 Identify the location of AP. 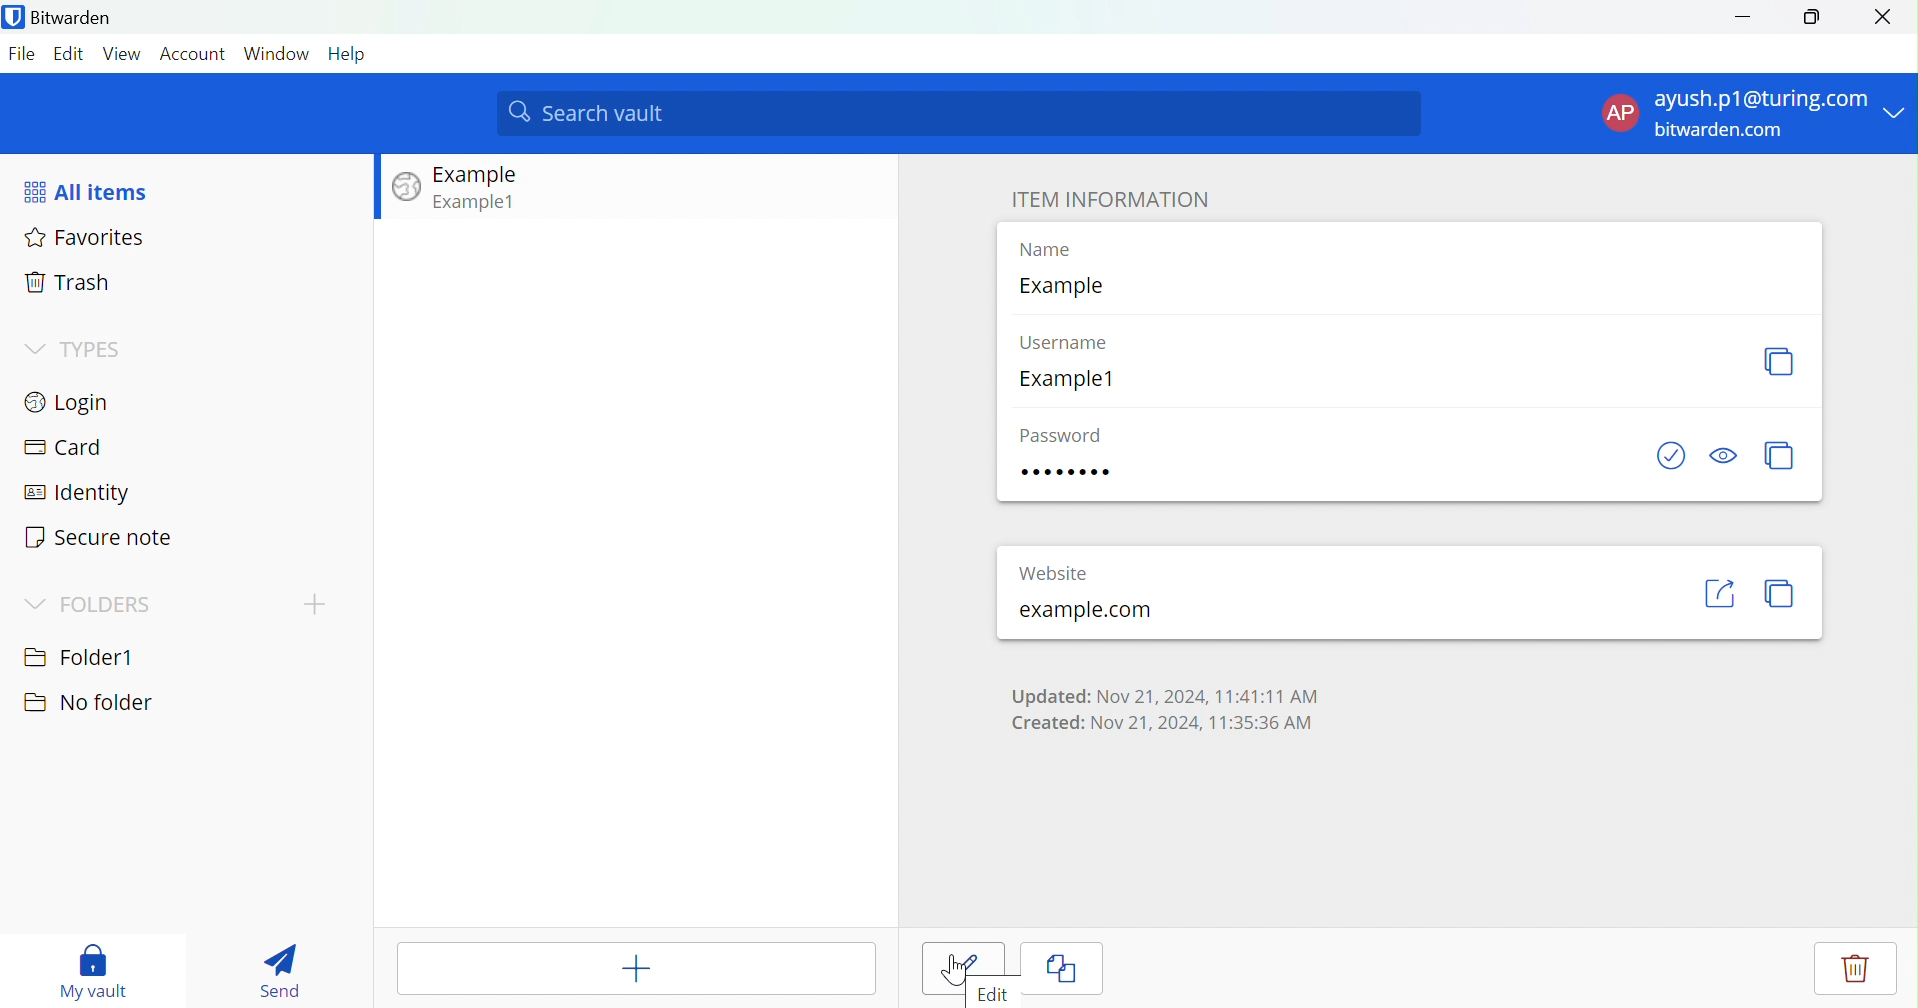
(1620, 114).